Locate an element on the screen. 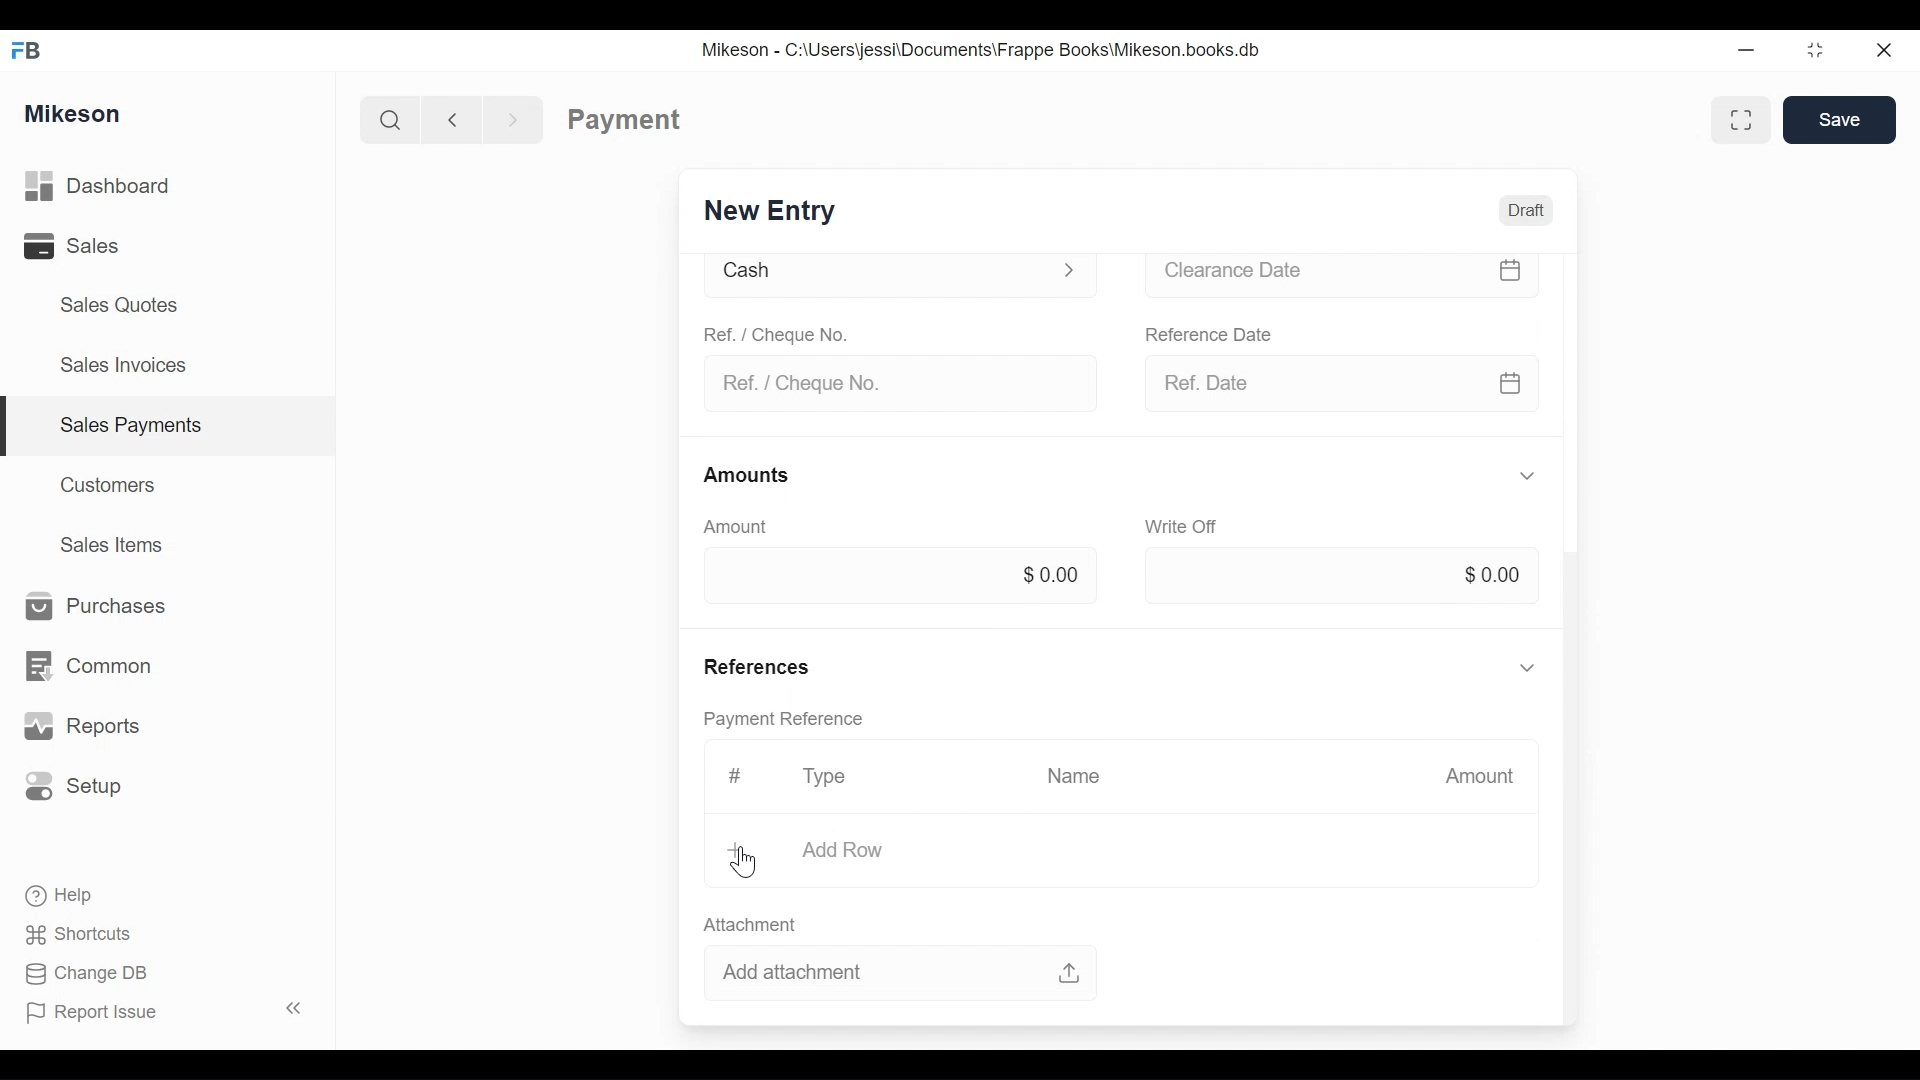 The width and height of the screenshot is (1920, 1080). Forward is located at coordinates (520, 118).